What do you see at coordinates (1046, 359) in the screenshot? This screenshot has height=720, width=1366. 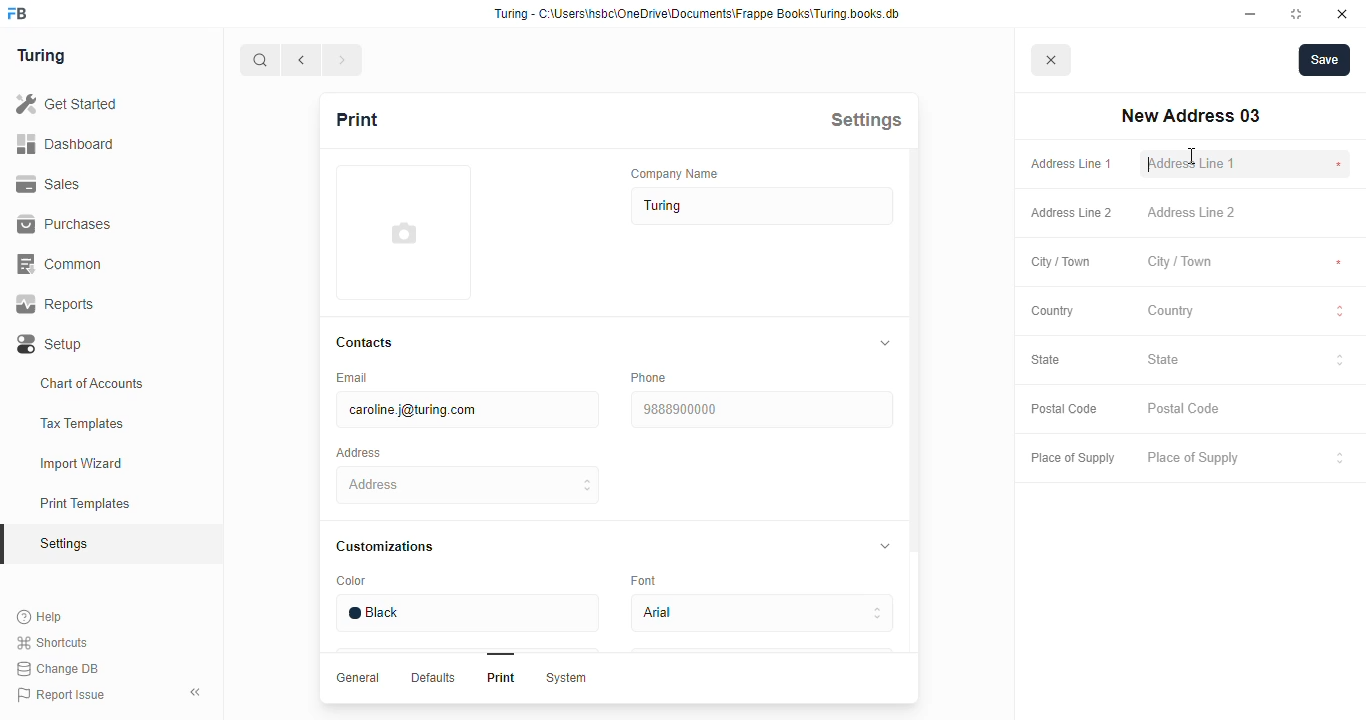 I see `state` at bounding box center [1046, 359].